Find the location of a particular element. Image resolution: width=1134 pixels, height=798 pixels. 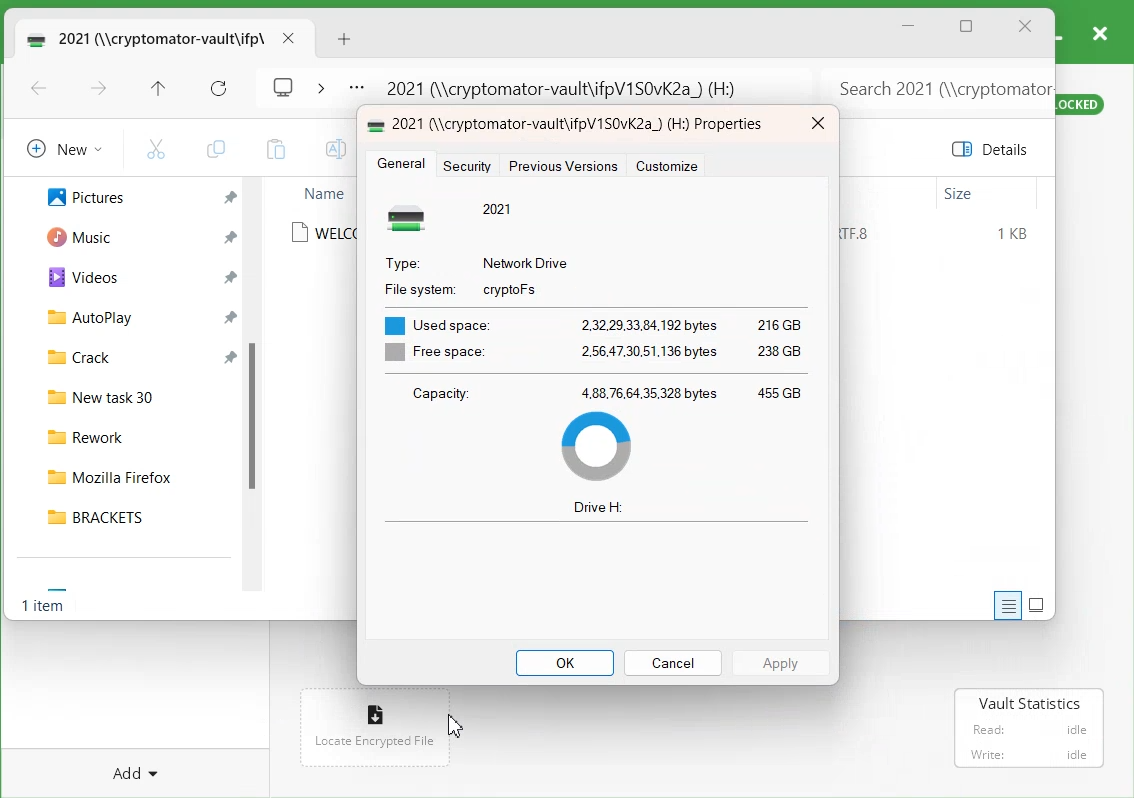

Music is located at coordinates (72, 235).